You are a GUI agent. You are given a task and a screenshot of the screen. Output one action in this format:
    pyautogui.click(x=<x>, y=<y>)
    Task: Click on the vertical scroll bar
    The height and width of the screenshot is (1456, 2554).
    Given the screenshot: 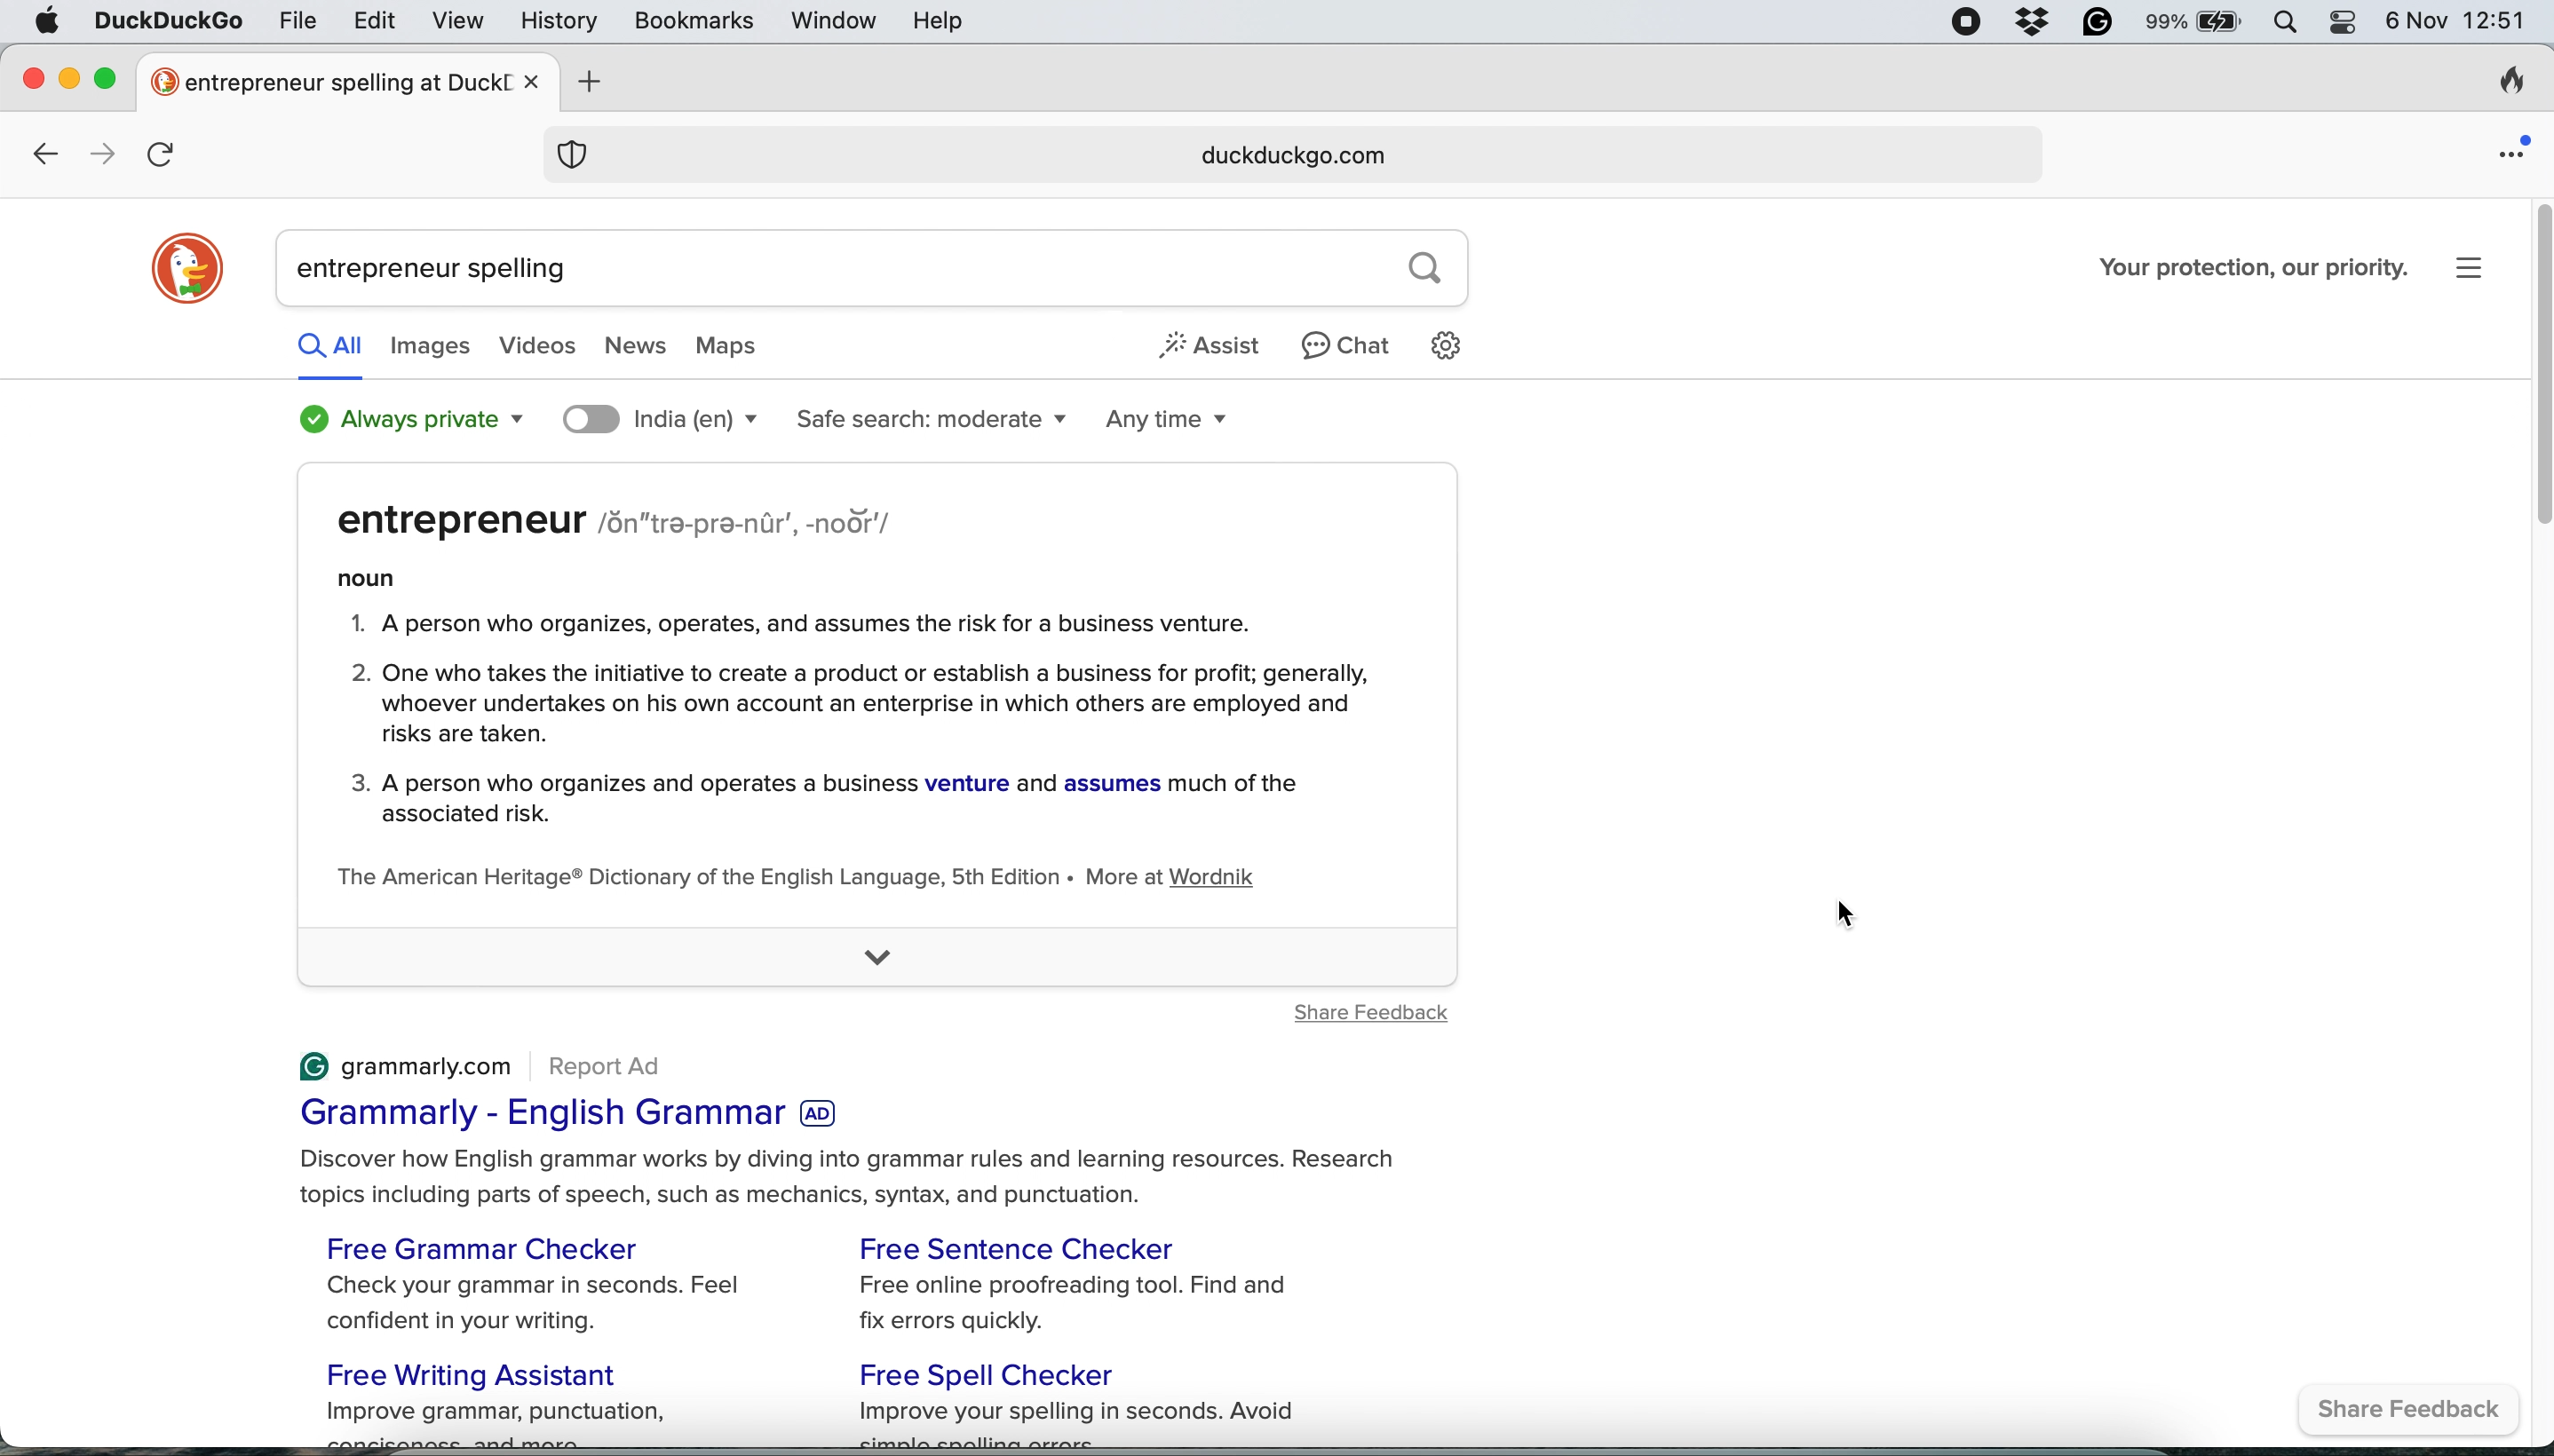 What is the action you would take?
    pyautogui.click(x=2536, y=364)
    